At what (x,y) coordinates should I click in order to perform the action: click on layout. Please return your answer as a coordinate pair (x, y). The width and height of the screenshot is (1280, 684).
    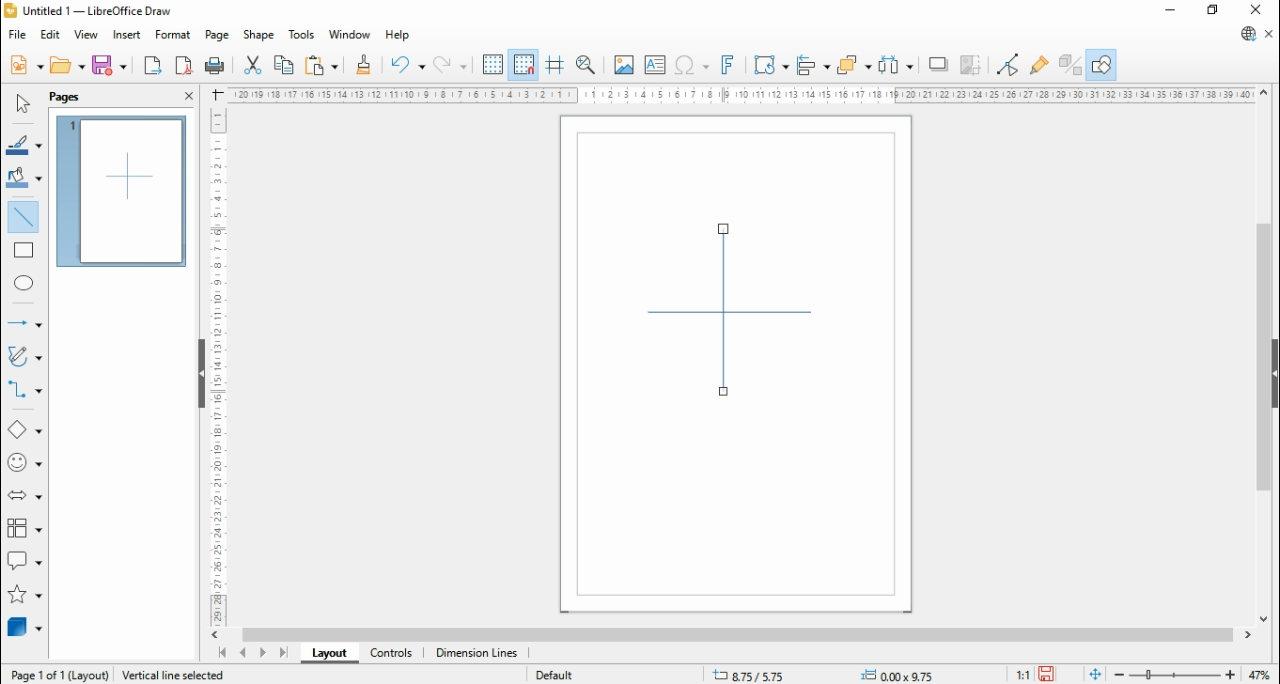
    Looking at the image, I should click on (327, 652).